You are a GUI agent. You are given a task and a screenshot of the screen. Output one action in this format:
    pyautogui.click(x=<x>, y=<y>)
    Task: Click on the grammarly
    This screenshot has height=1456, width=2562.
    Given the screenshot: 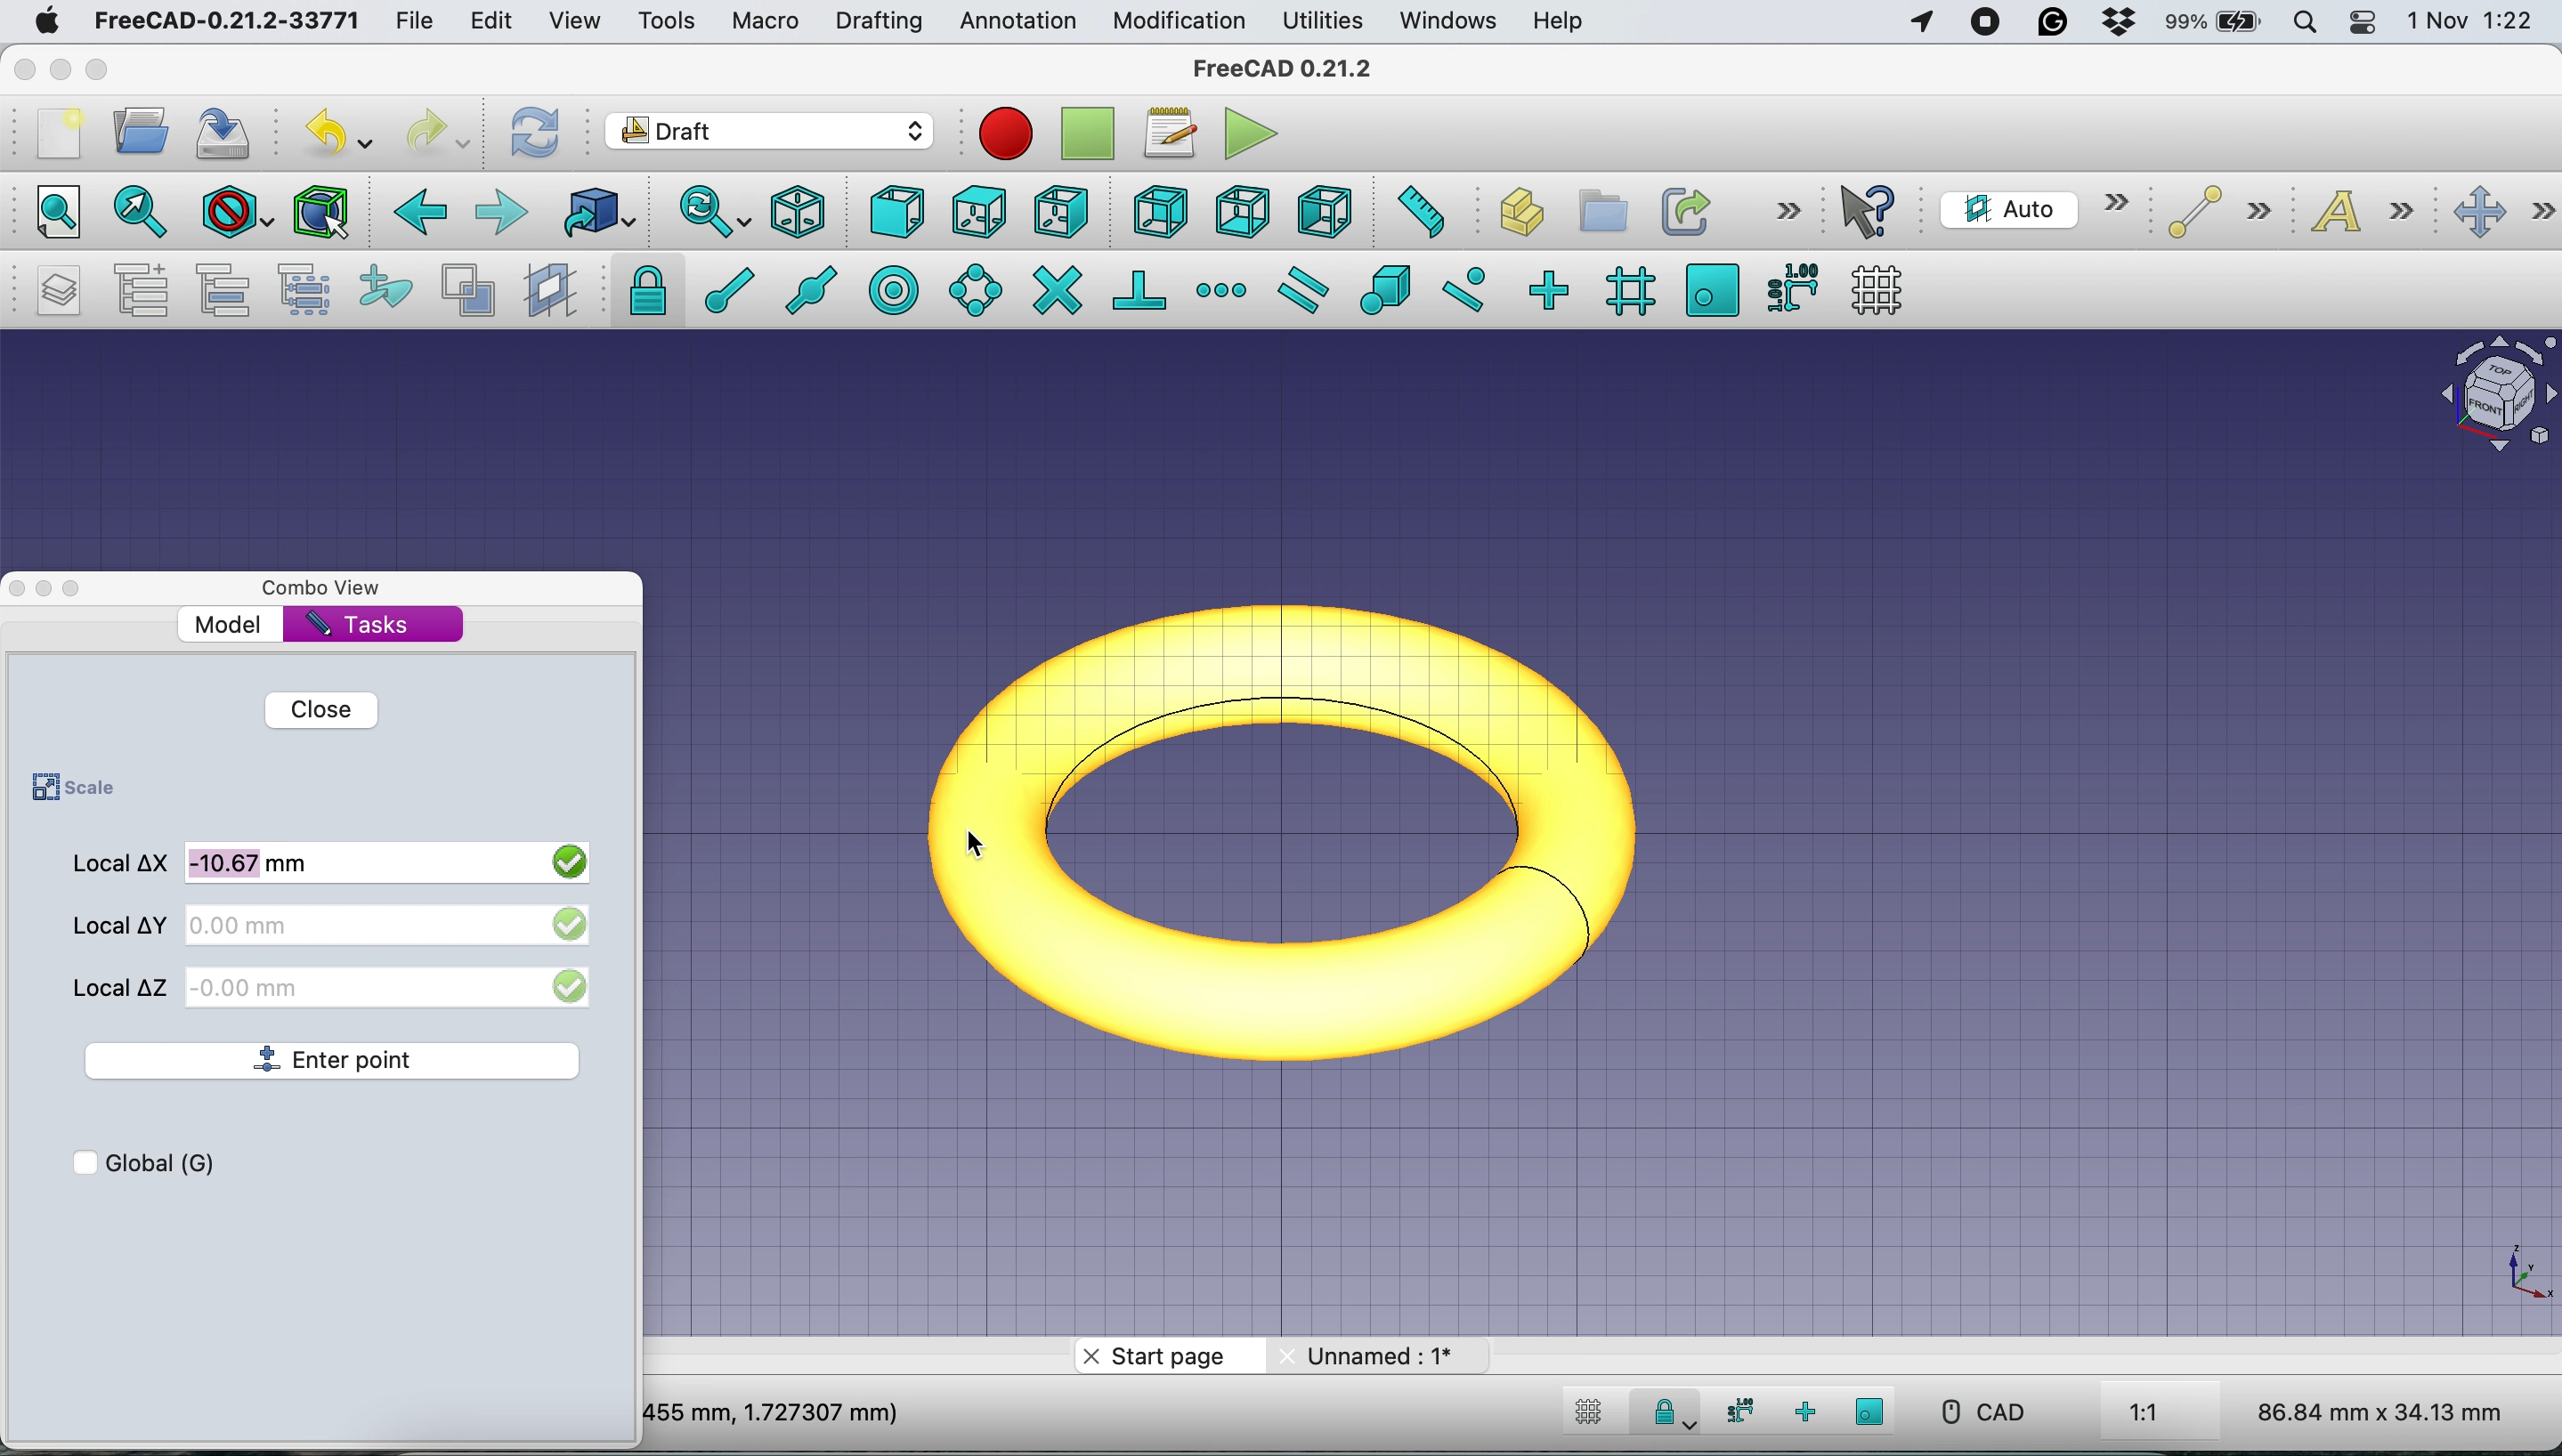 What is the action you would take?
    pyautogui.click(x=2050, y=21)
    